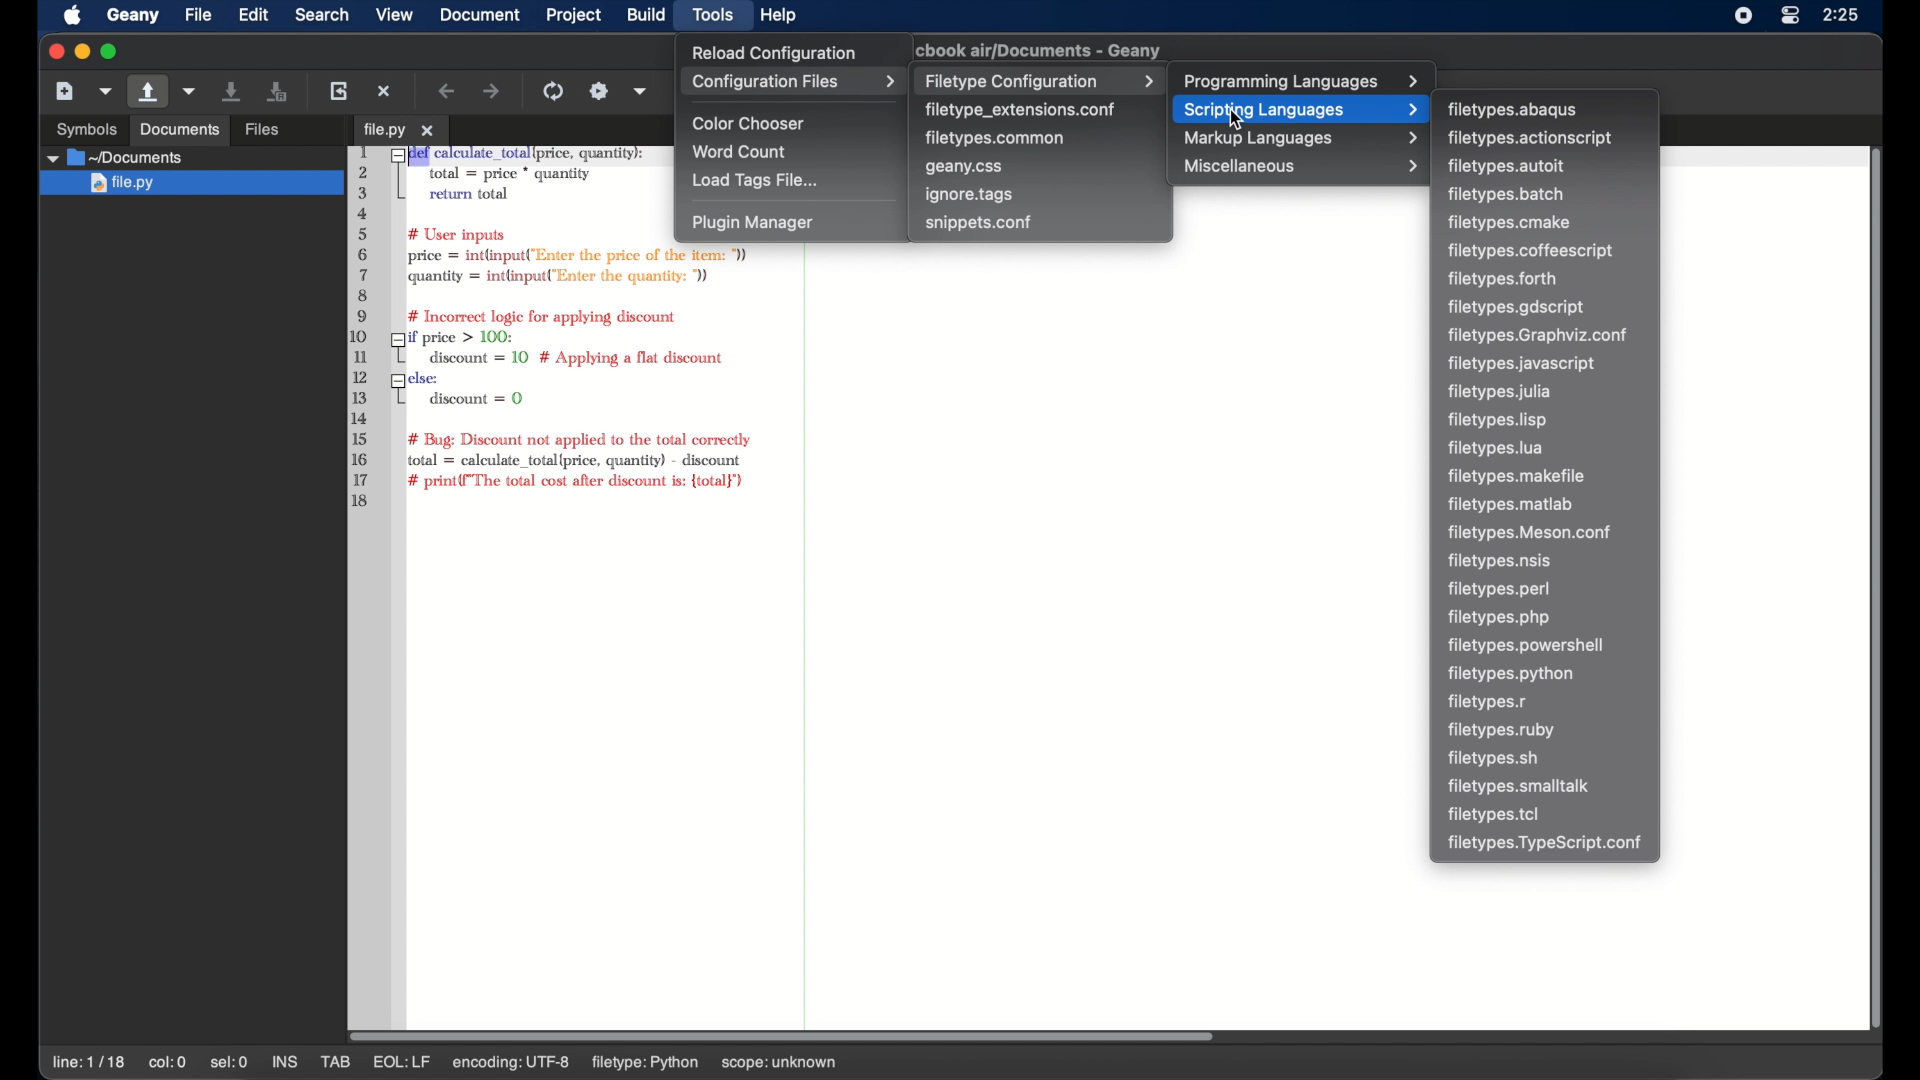 The height and width of the screenshot is (1080, 1920). What do you see at coordinates (278, 92) in the screenshot?
I see `save all files` at bounding box center [278, 92].